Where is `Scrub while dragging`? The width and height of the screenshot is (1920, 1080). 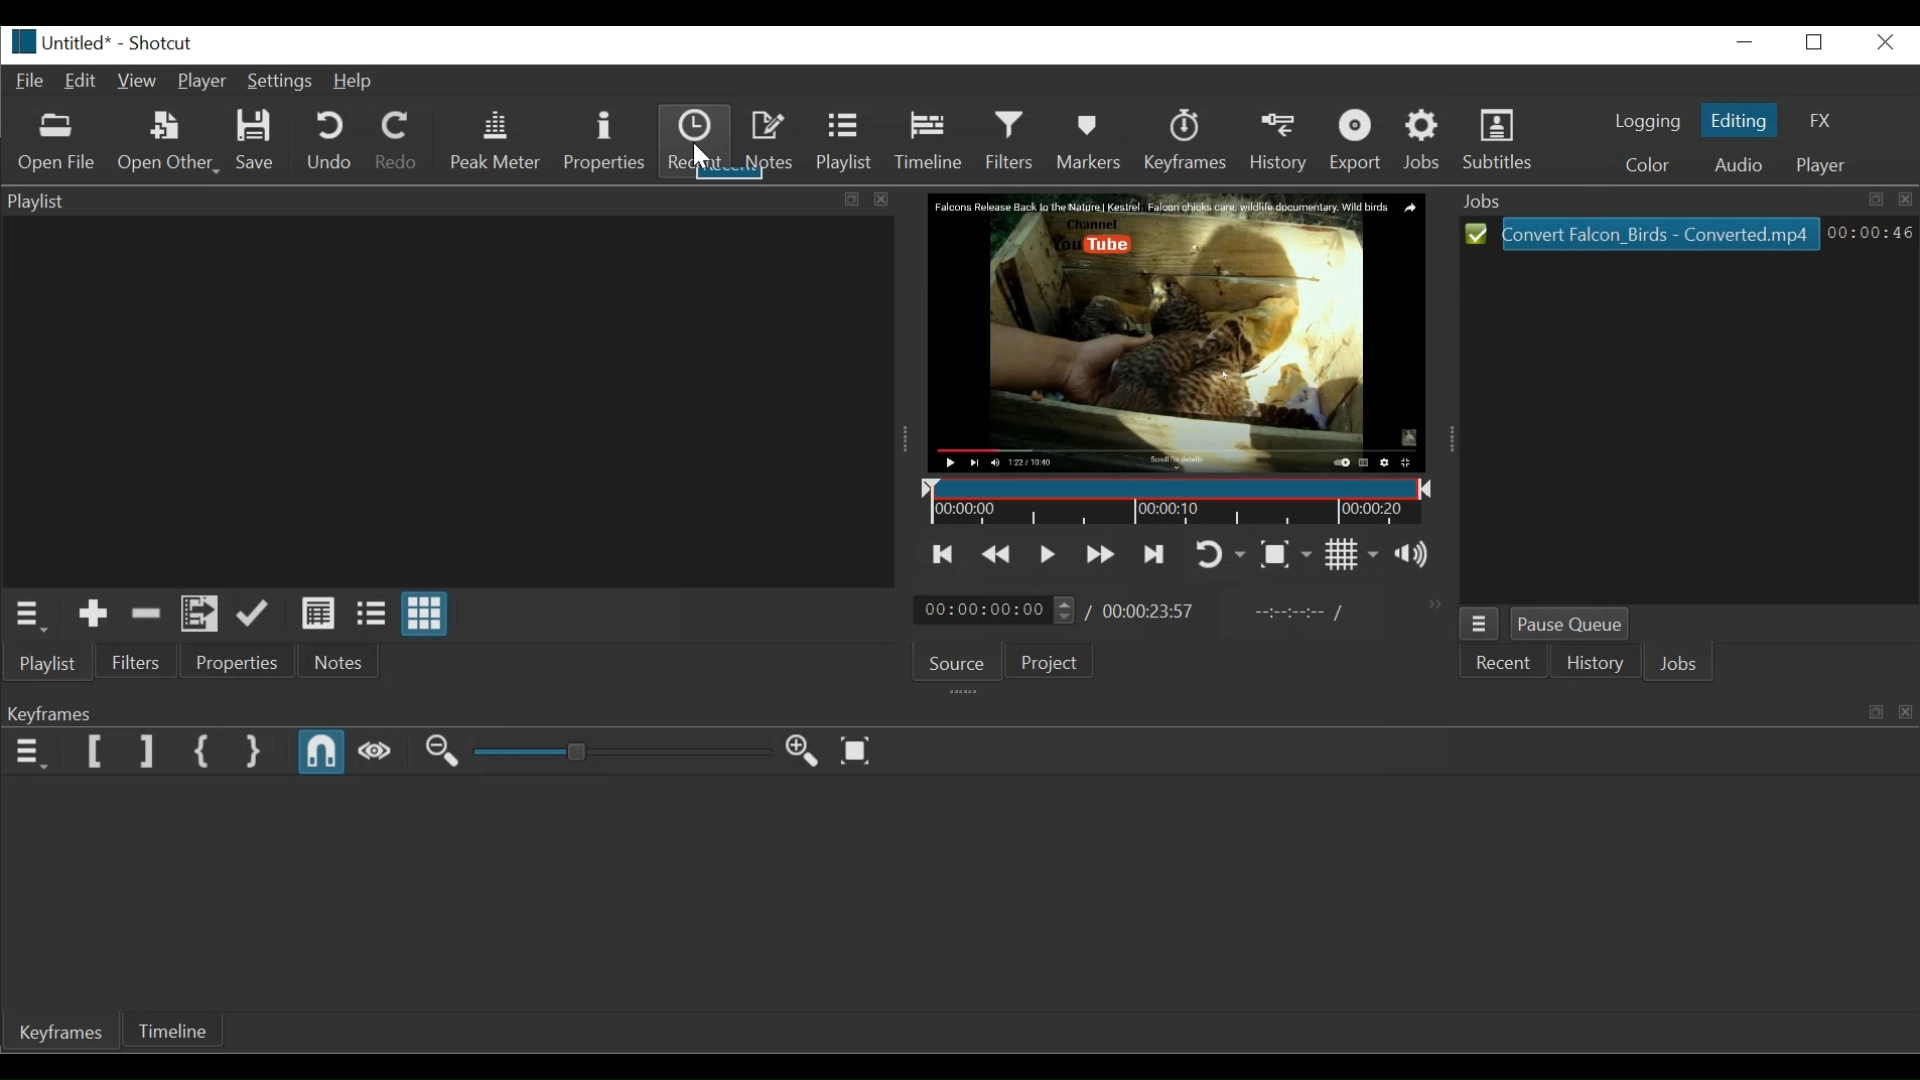
Scrub while dragging is located at coordinates (376, 752).